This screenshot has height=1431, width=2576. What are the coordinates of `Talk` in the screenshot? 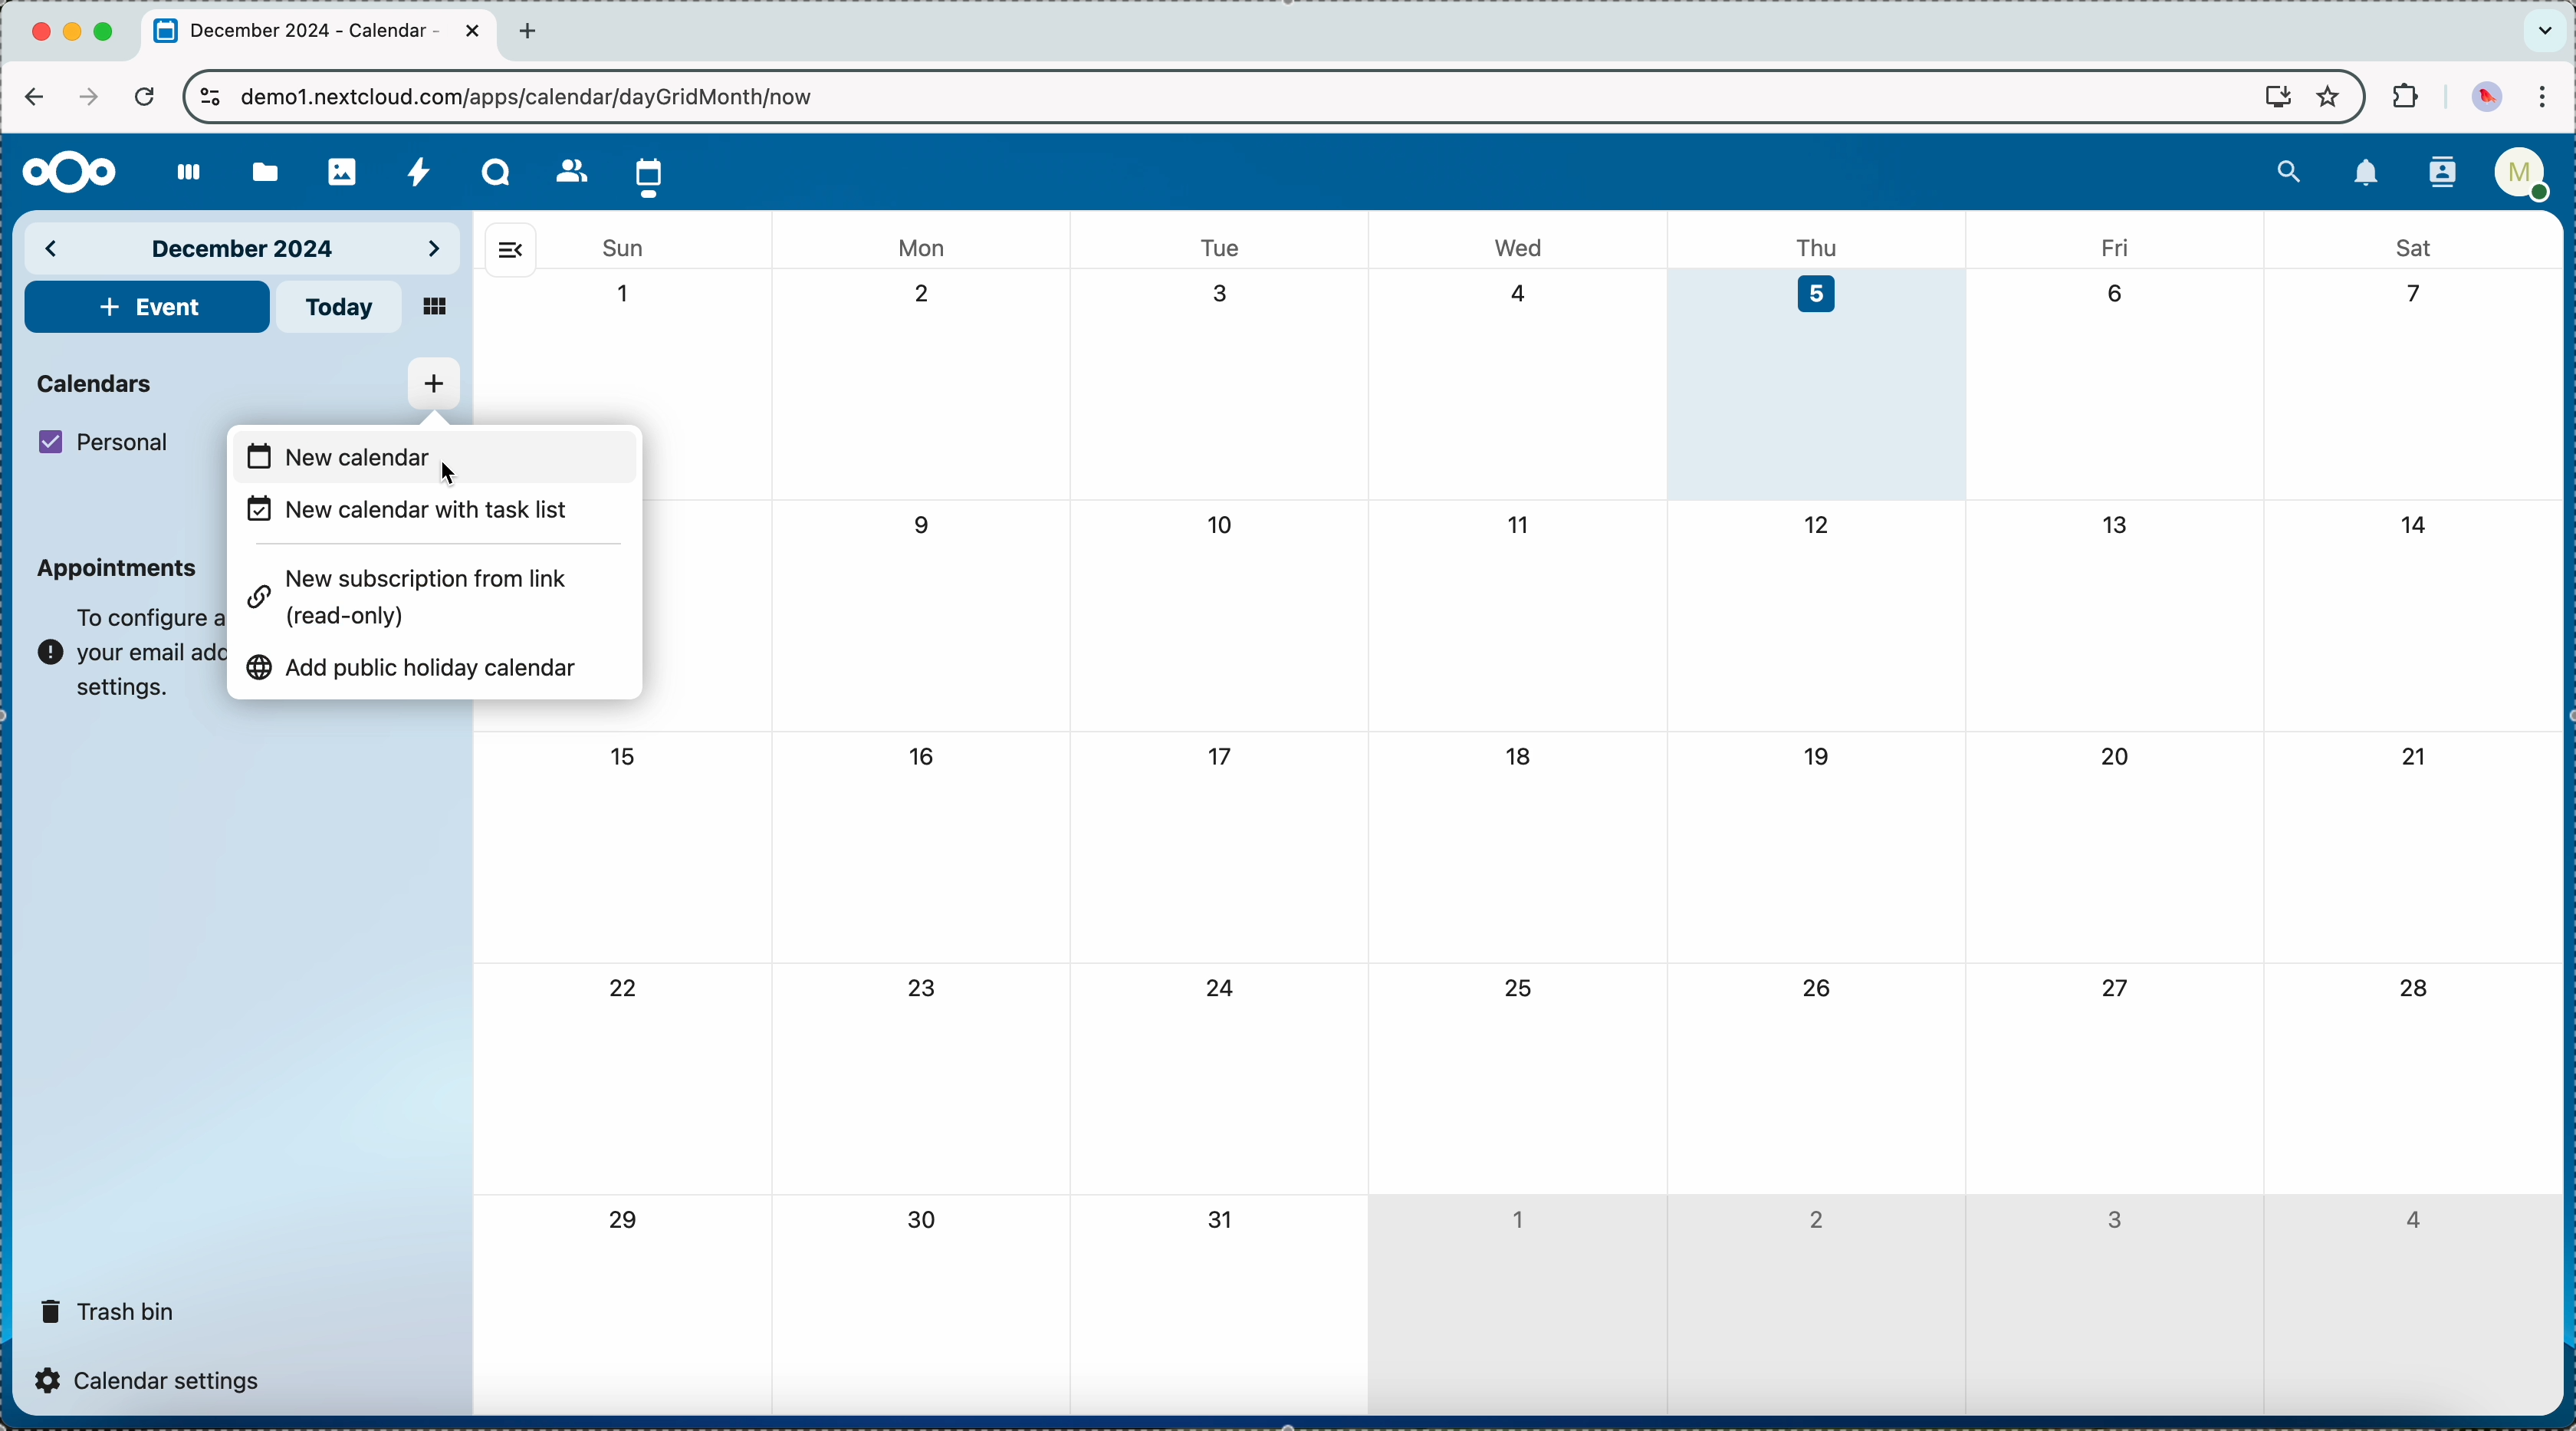 It's located at (497, 172).